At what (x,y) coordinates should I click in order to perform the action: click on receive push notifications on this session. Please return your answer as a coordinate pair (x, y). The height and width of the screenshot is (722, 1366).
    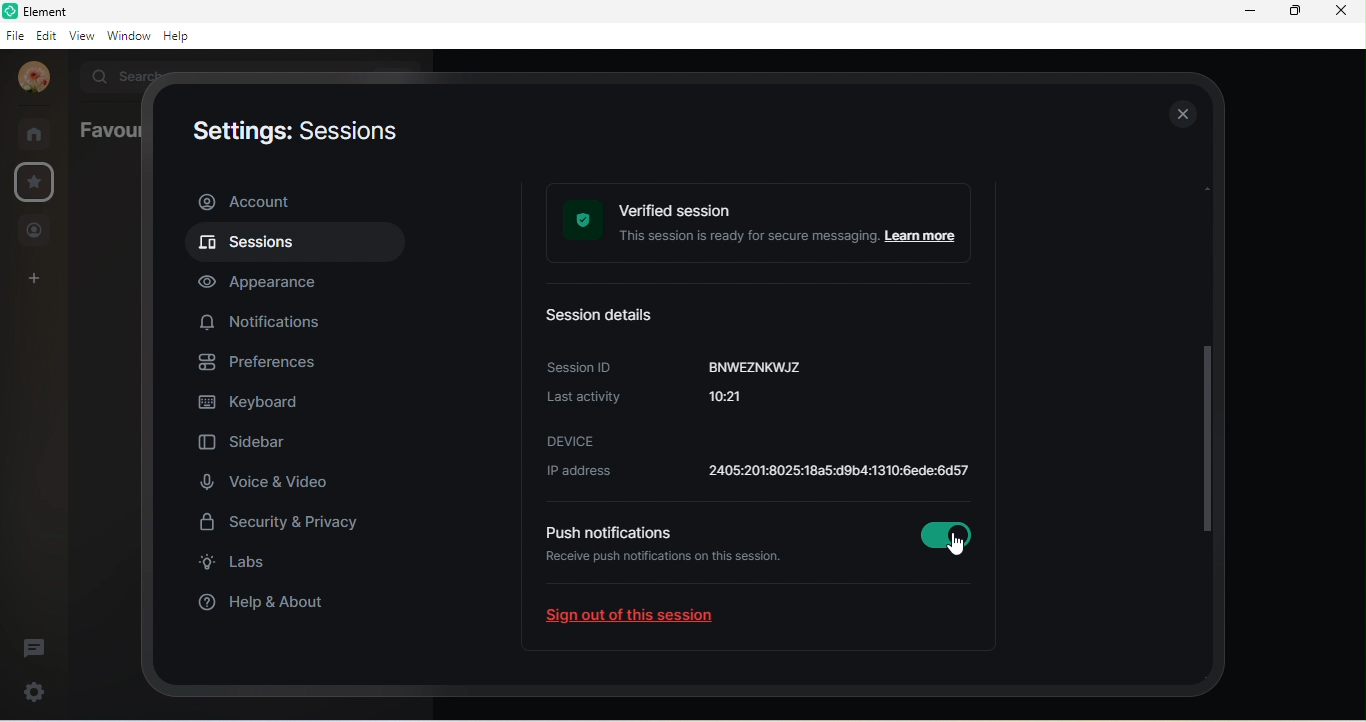
    Looking at the image, I should click on (671, 570).